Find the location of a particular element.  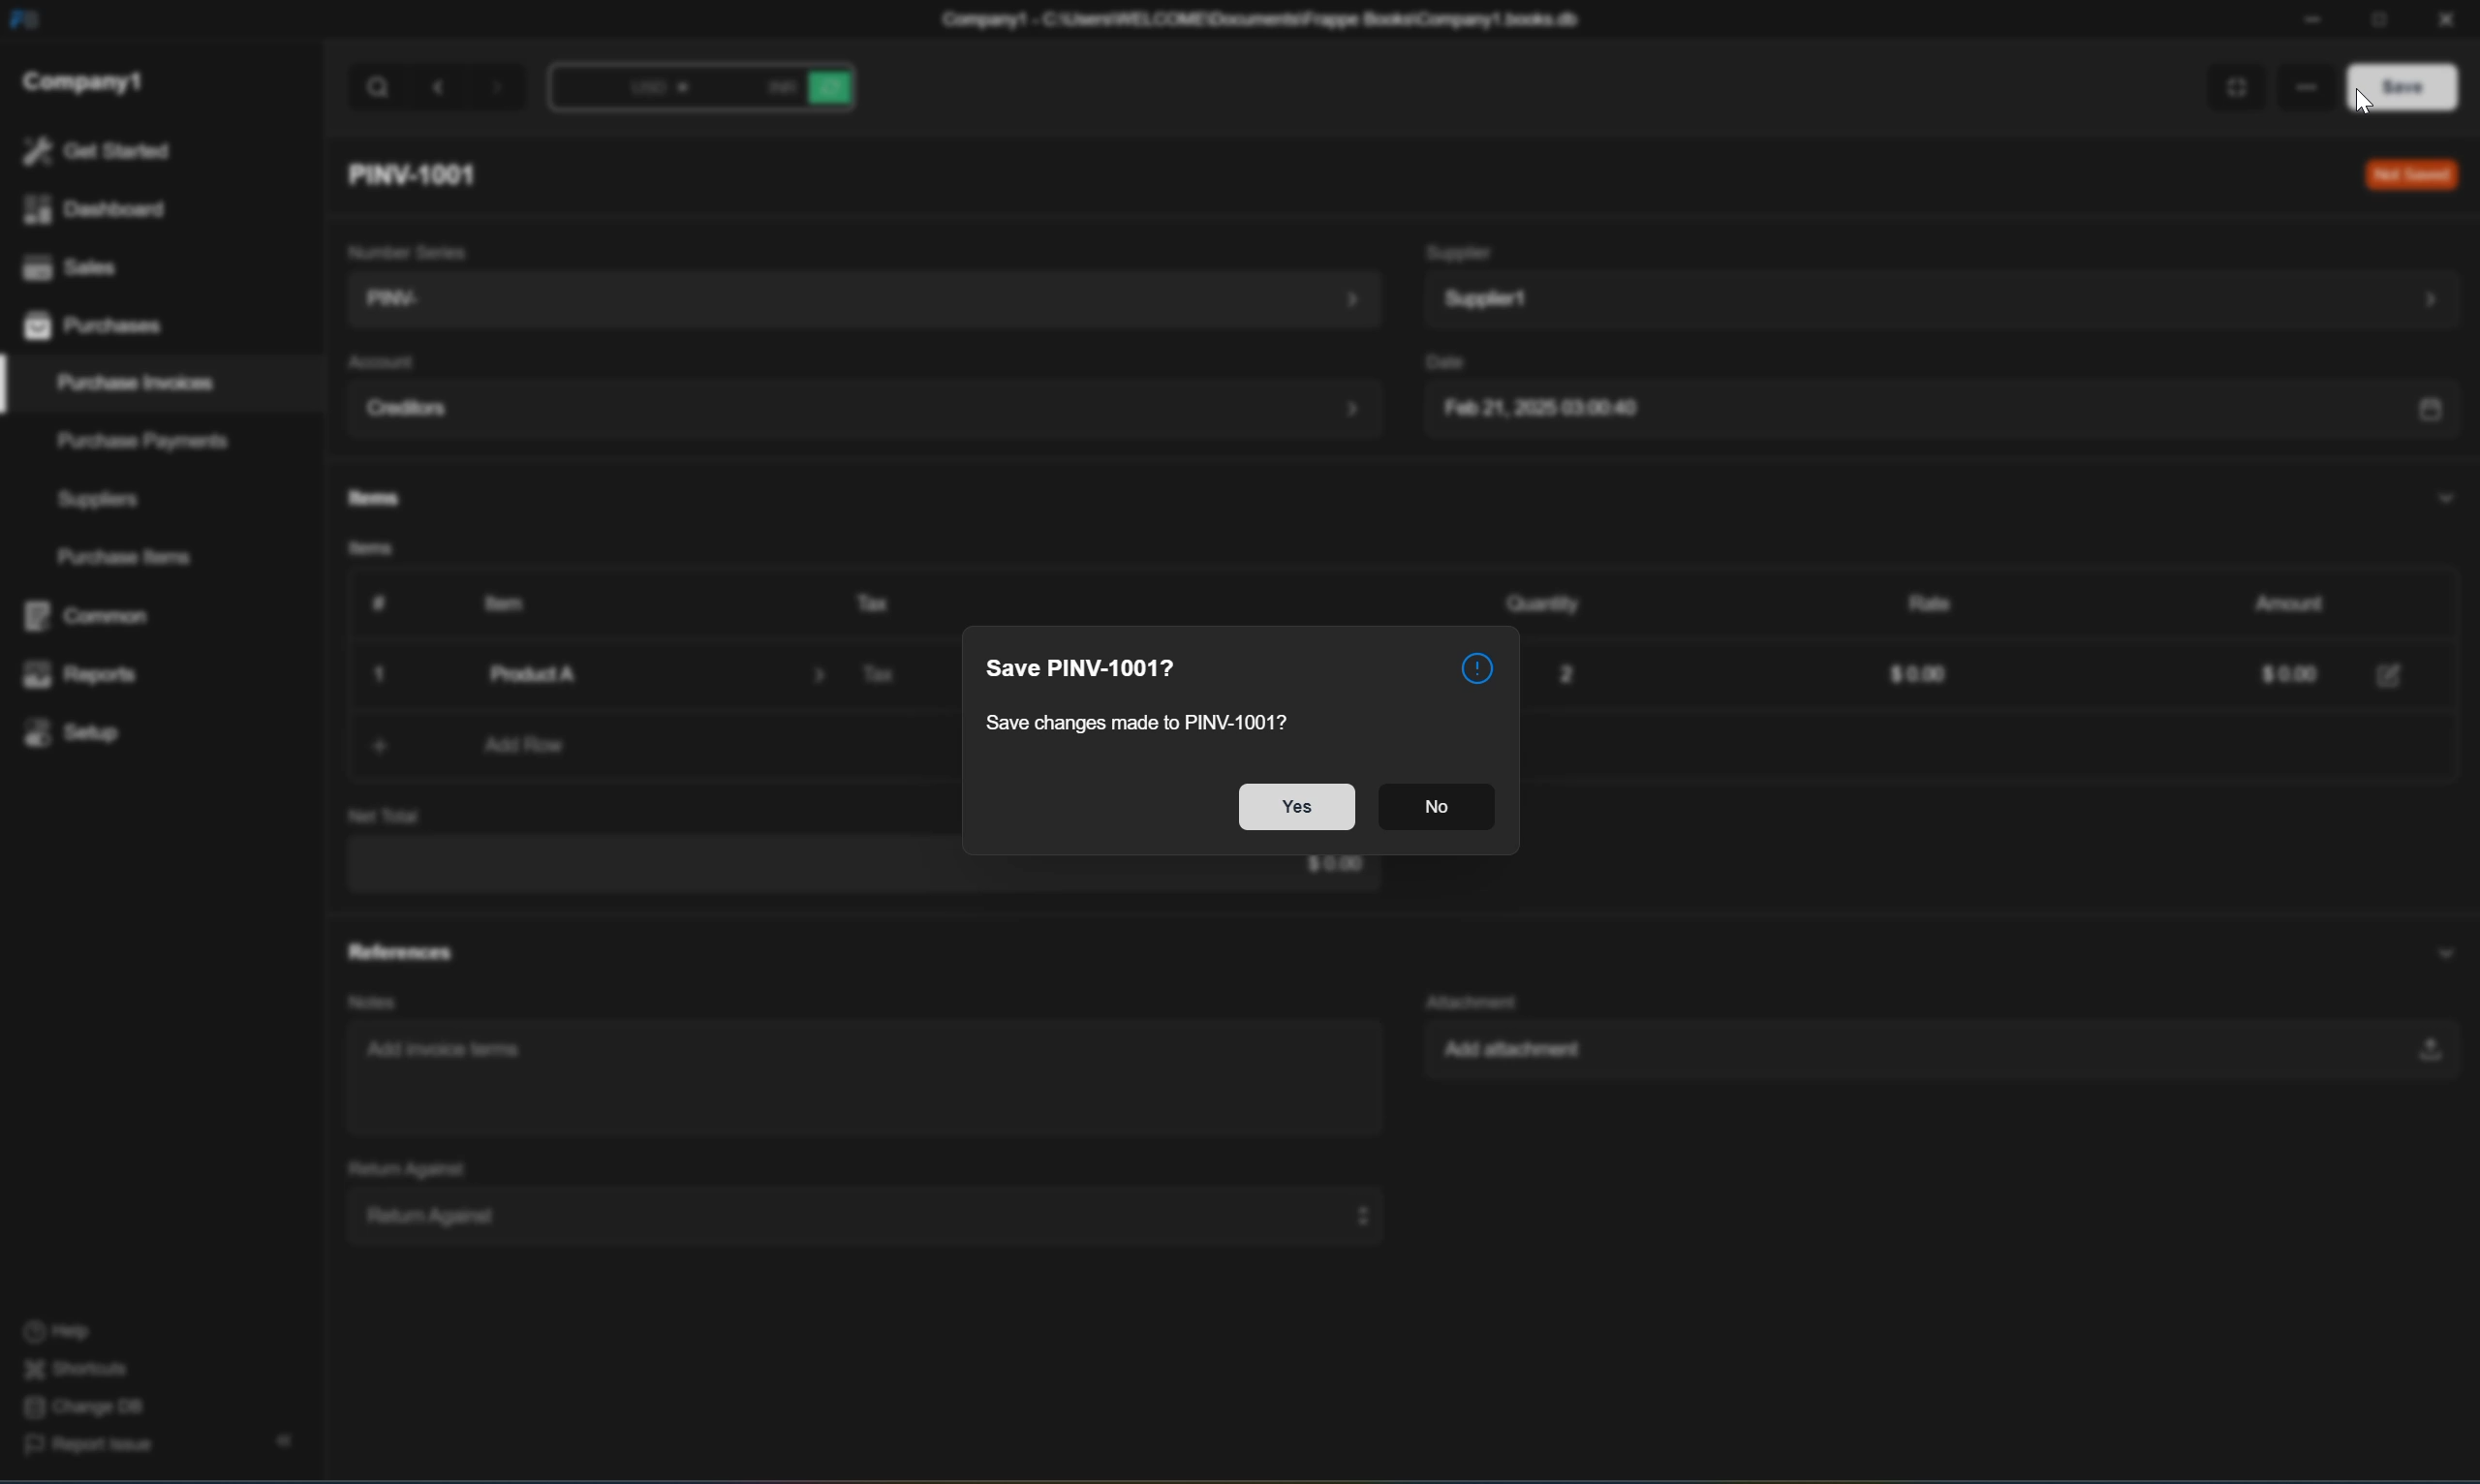

Not Saved is located at coordinates (2406, 175).